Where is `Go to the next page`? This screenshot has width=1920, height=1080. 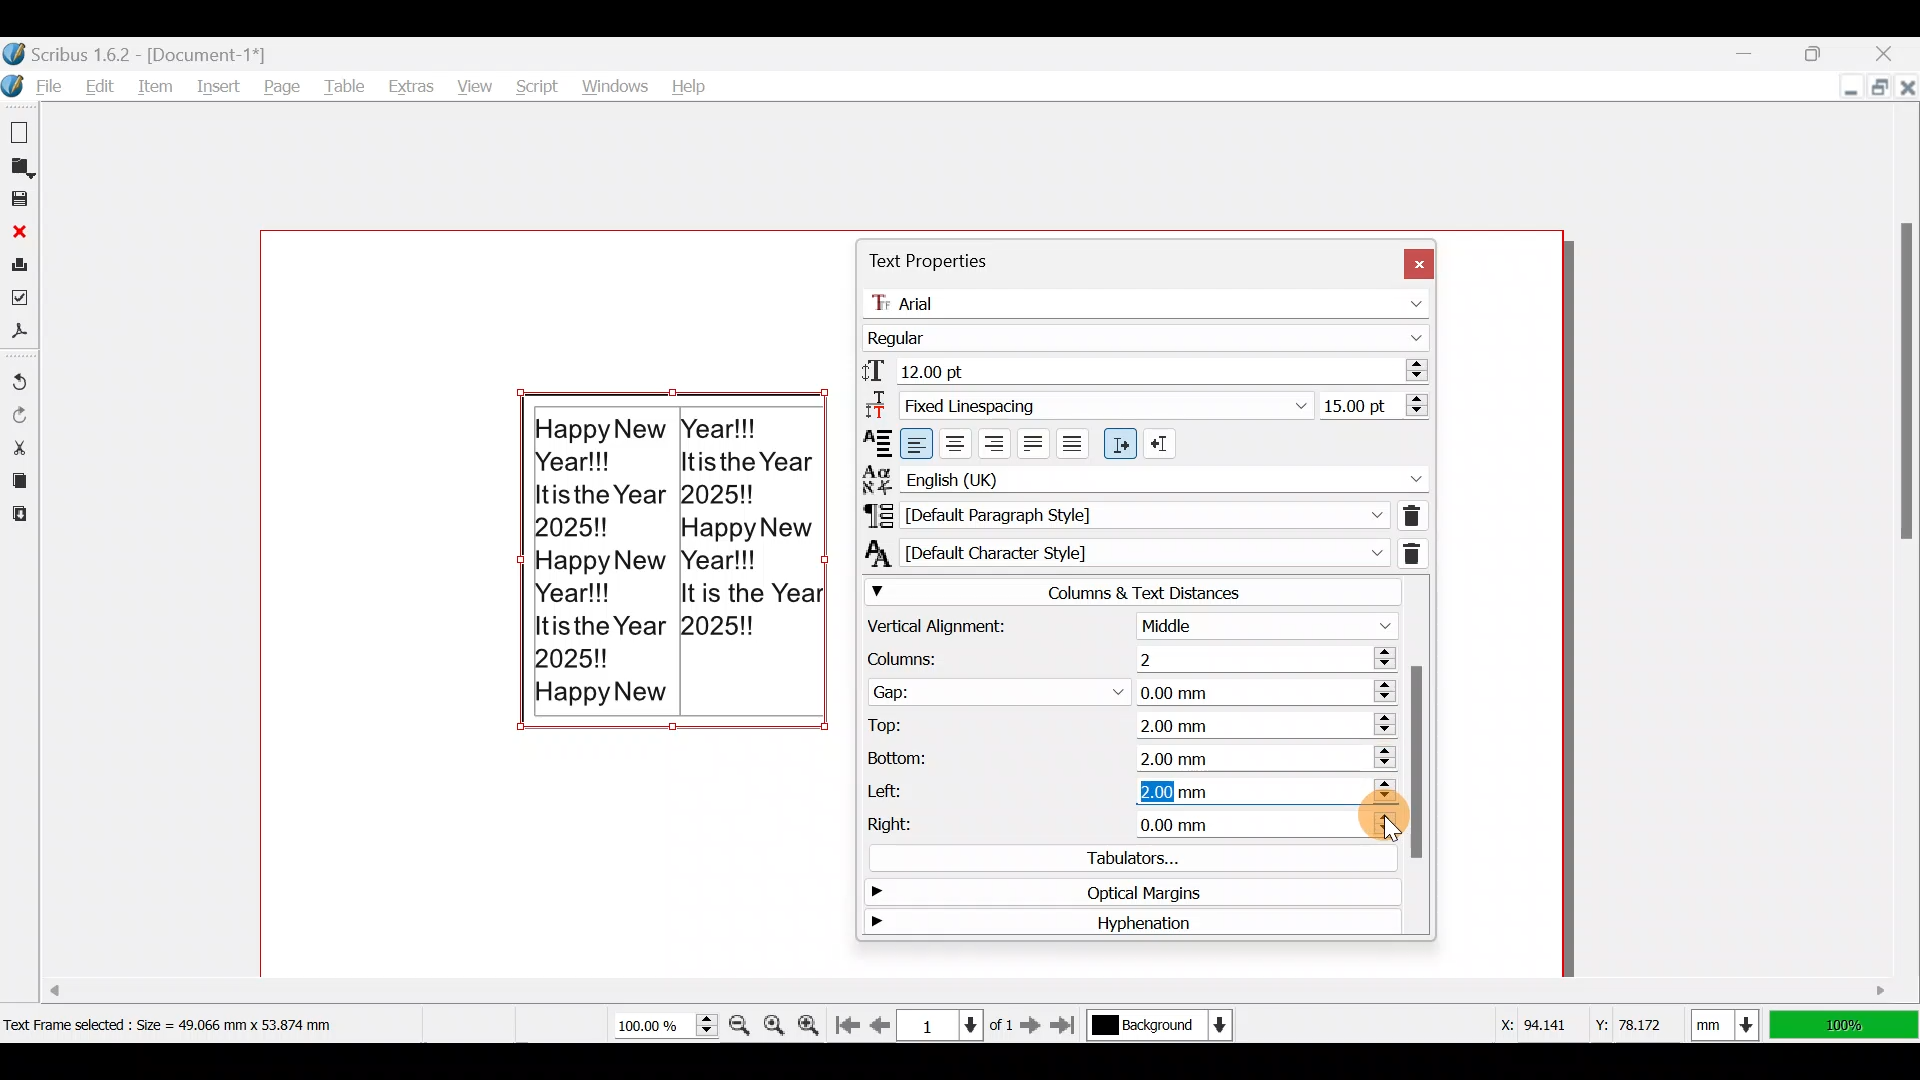 Go to the next page is located at coordinates (1033, 1024).